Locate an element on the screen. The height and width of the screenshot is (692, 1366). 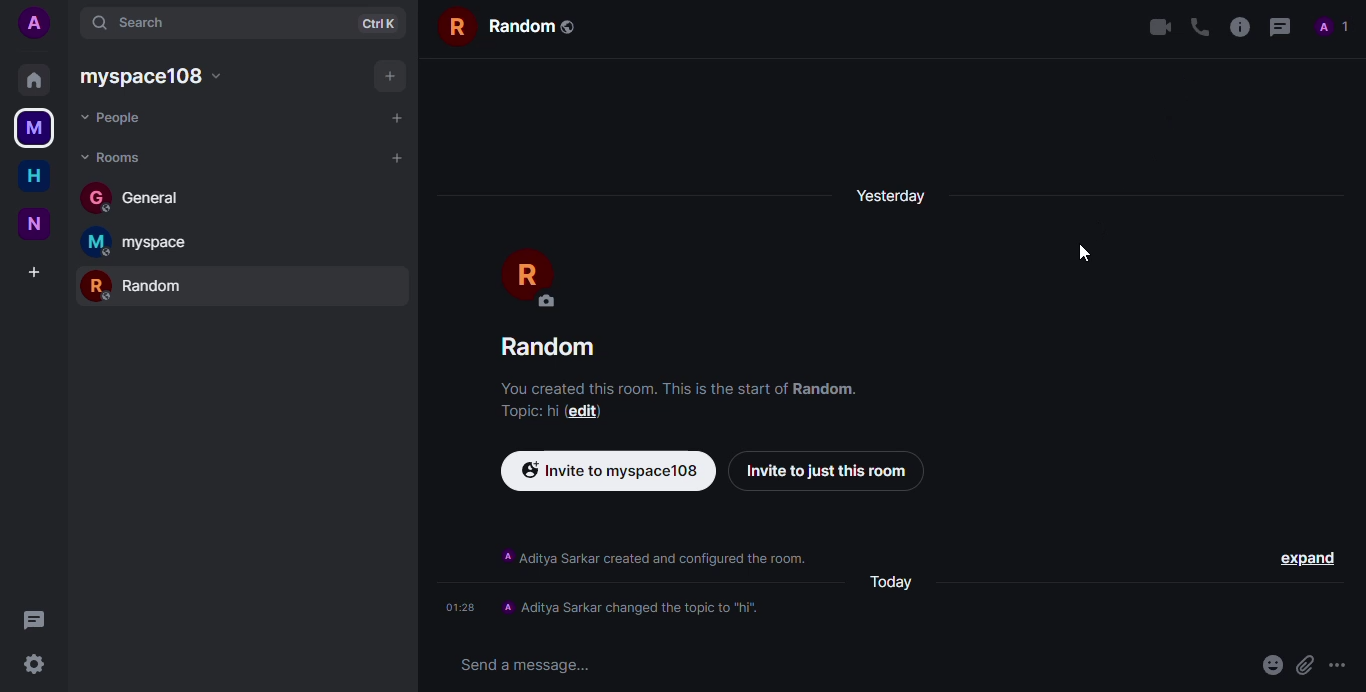
expand is located at coordinates (1305, 556).